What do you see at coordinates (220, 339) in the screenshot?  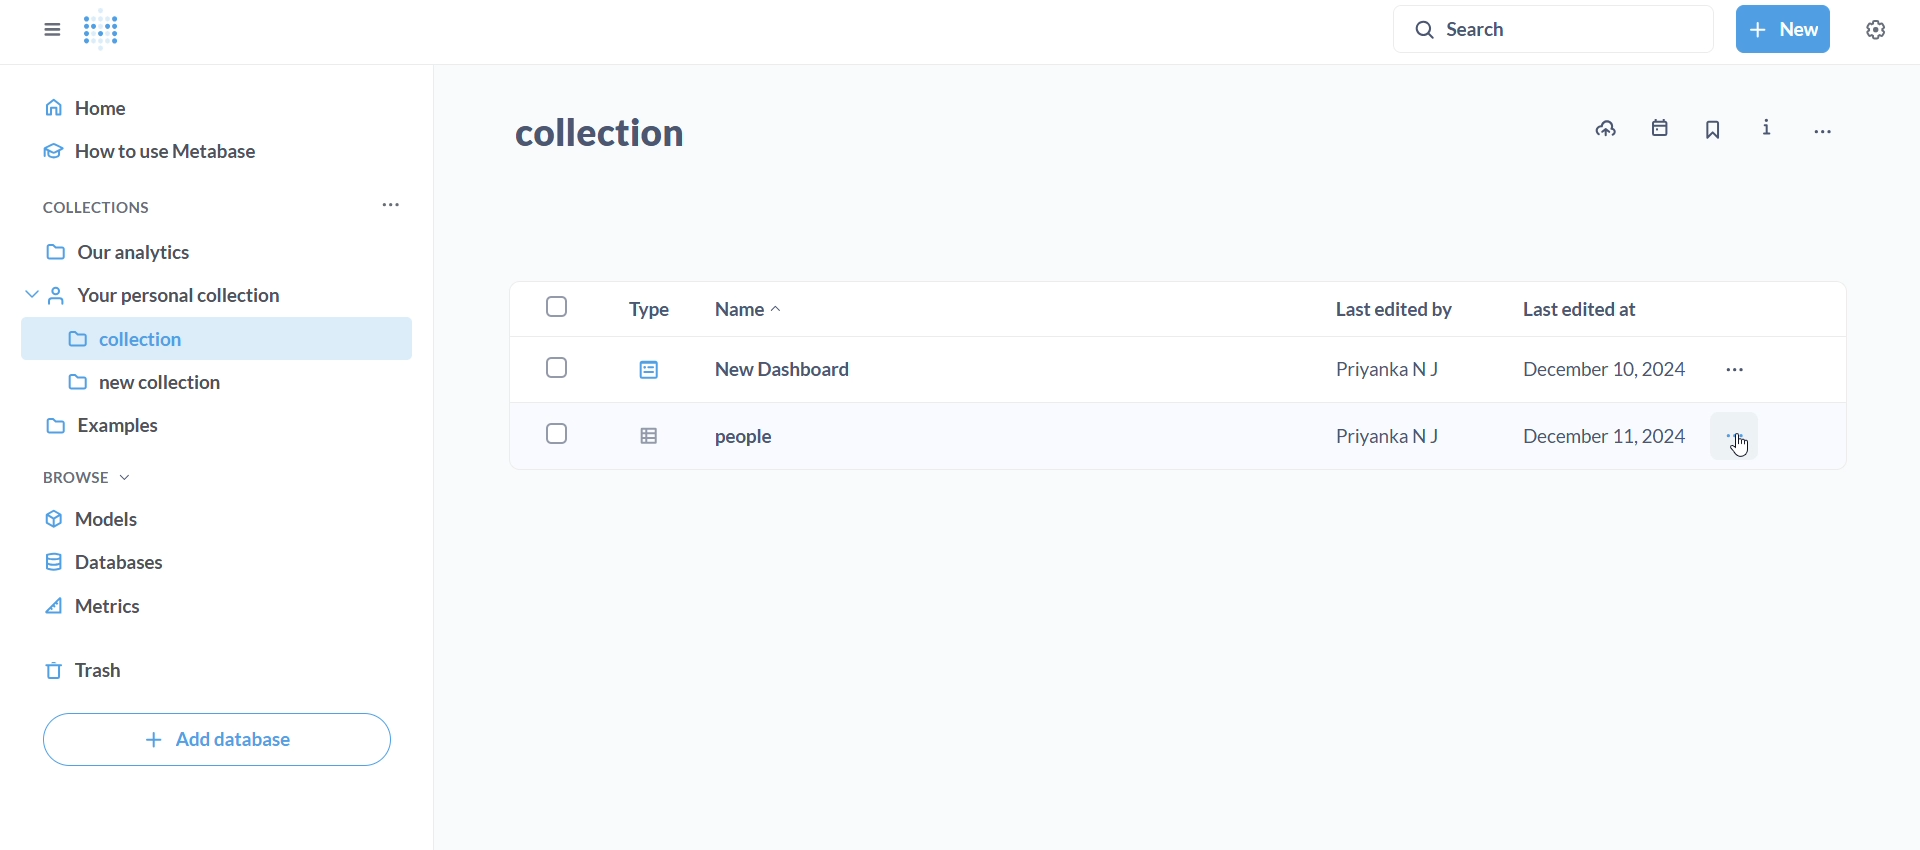 I see `collection` at bounding box center [220, 339].